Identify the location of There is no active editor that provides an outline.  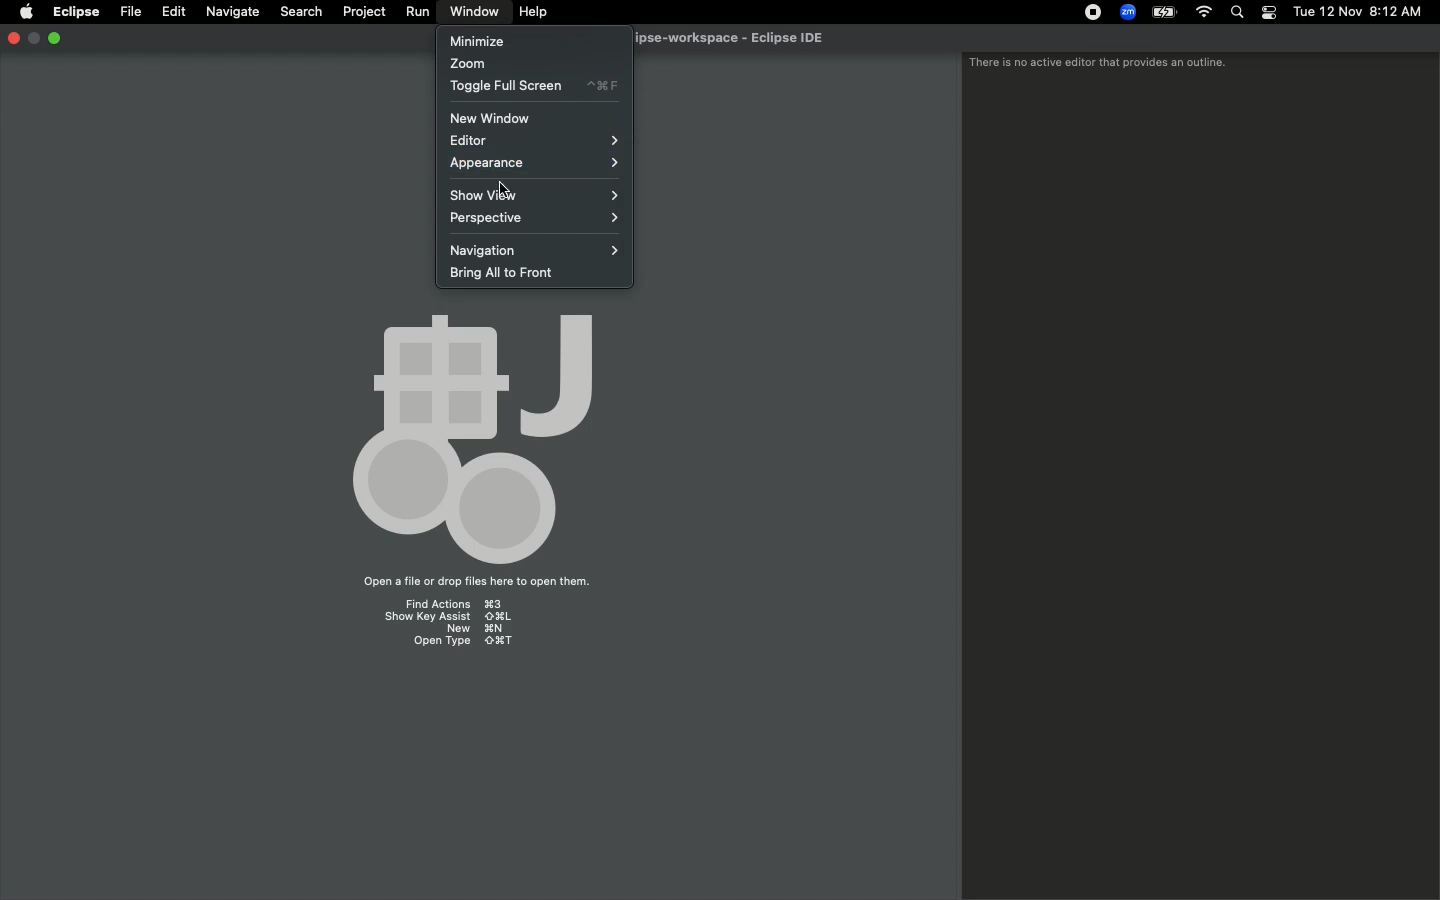
(1098, 64).